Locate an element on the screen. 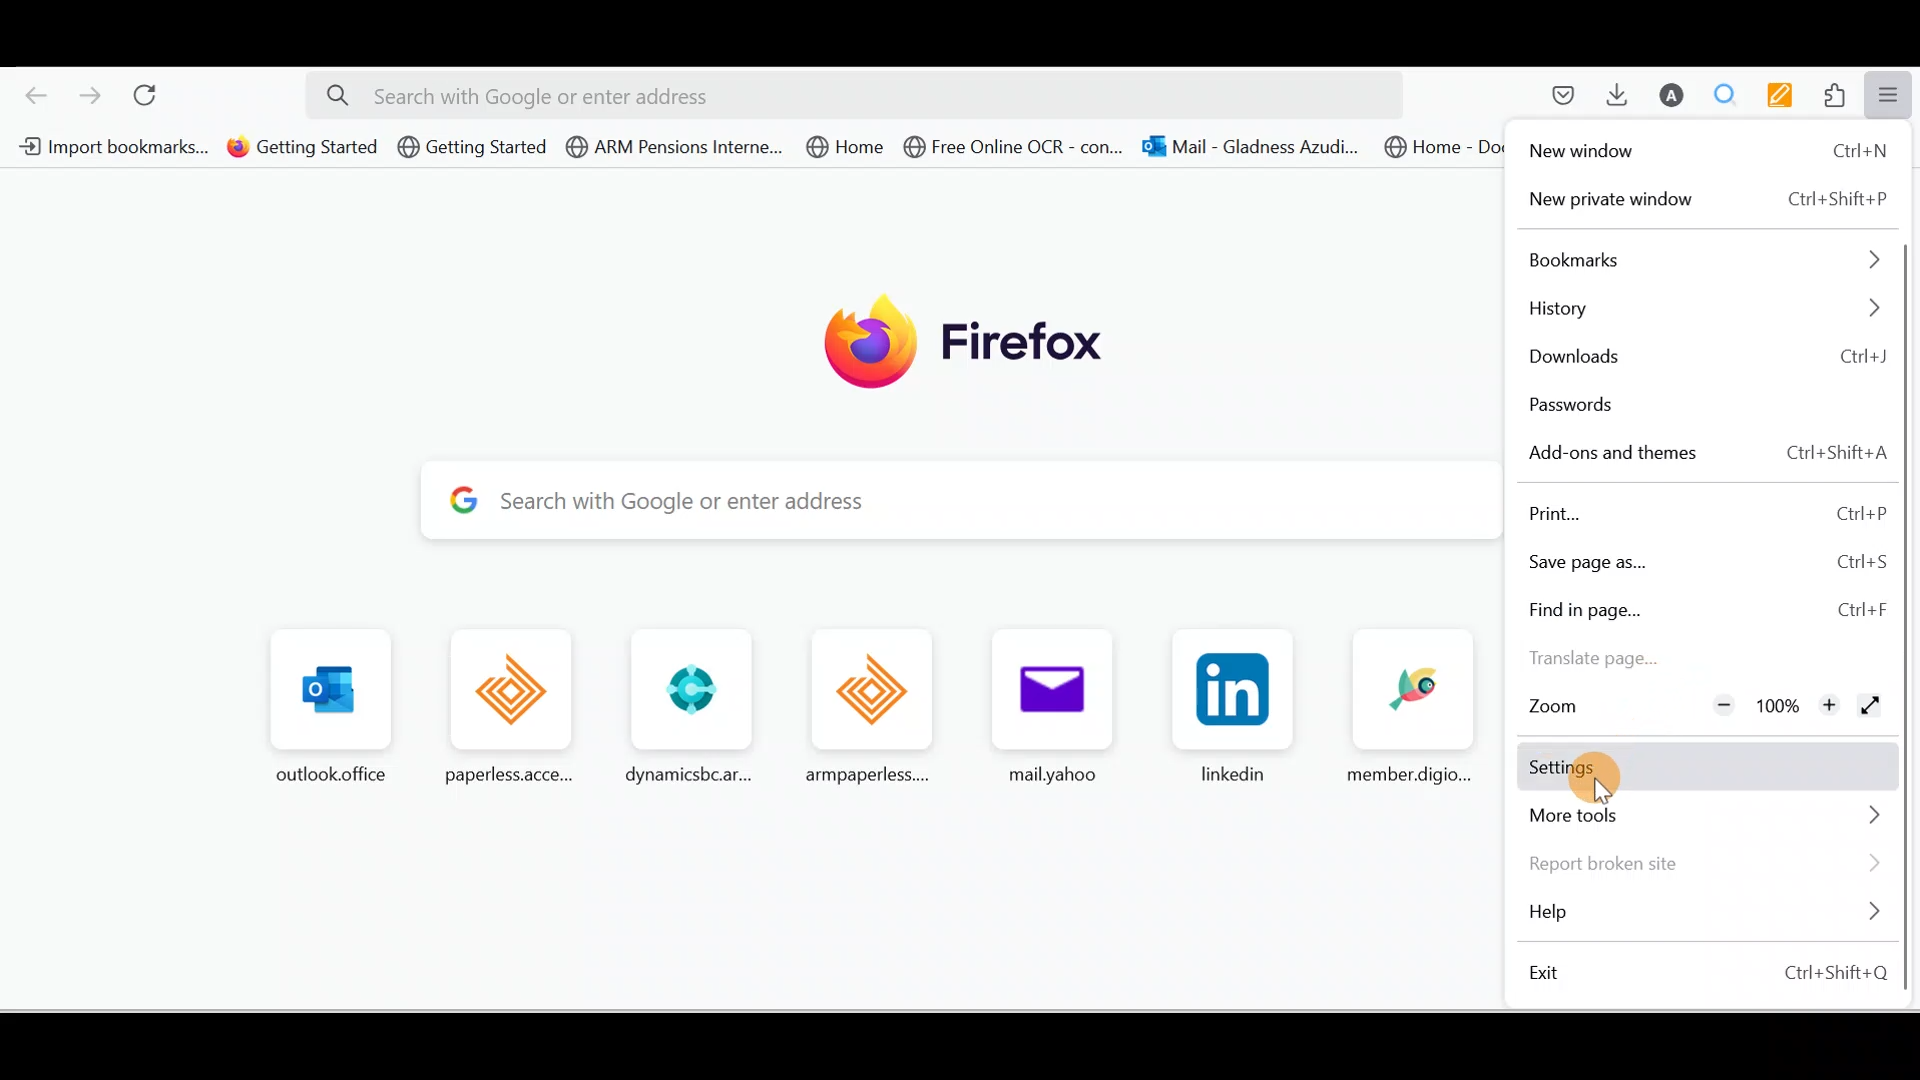  New window  Ctrl+N is located at coordinates (1706, 154).